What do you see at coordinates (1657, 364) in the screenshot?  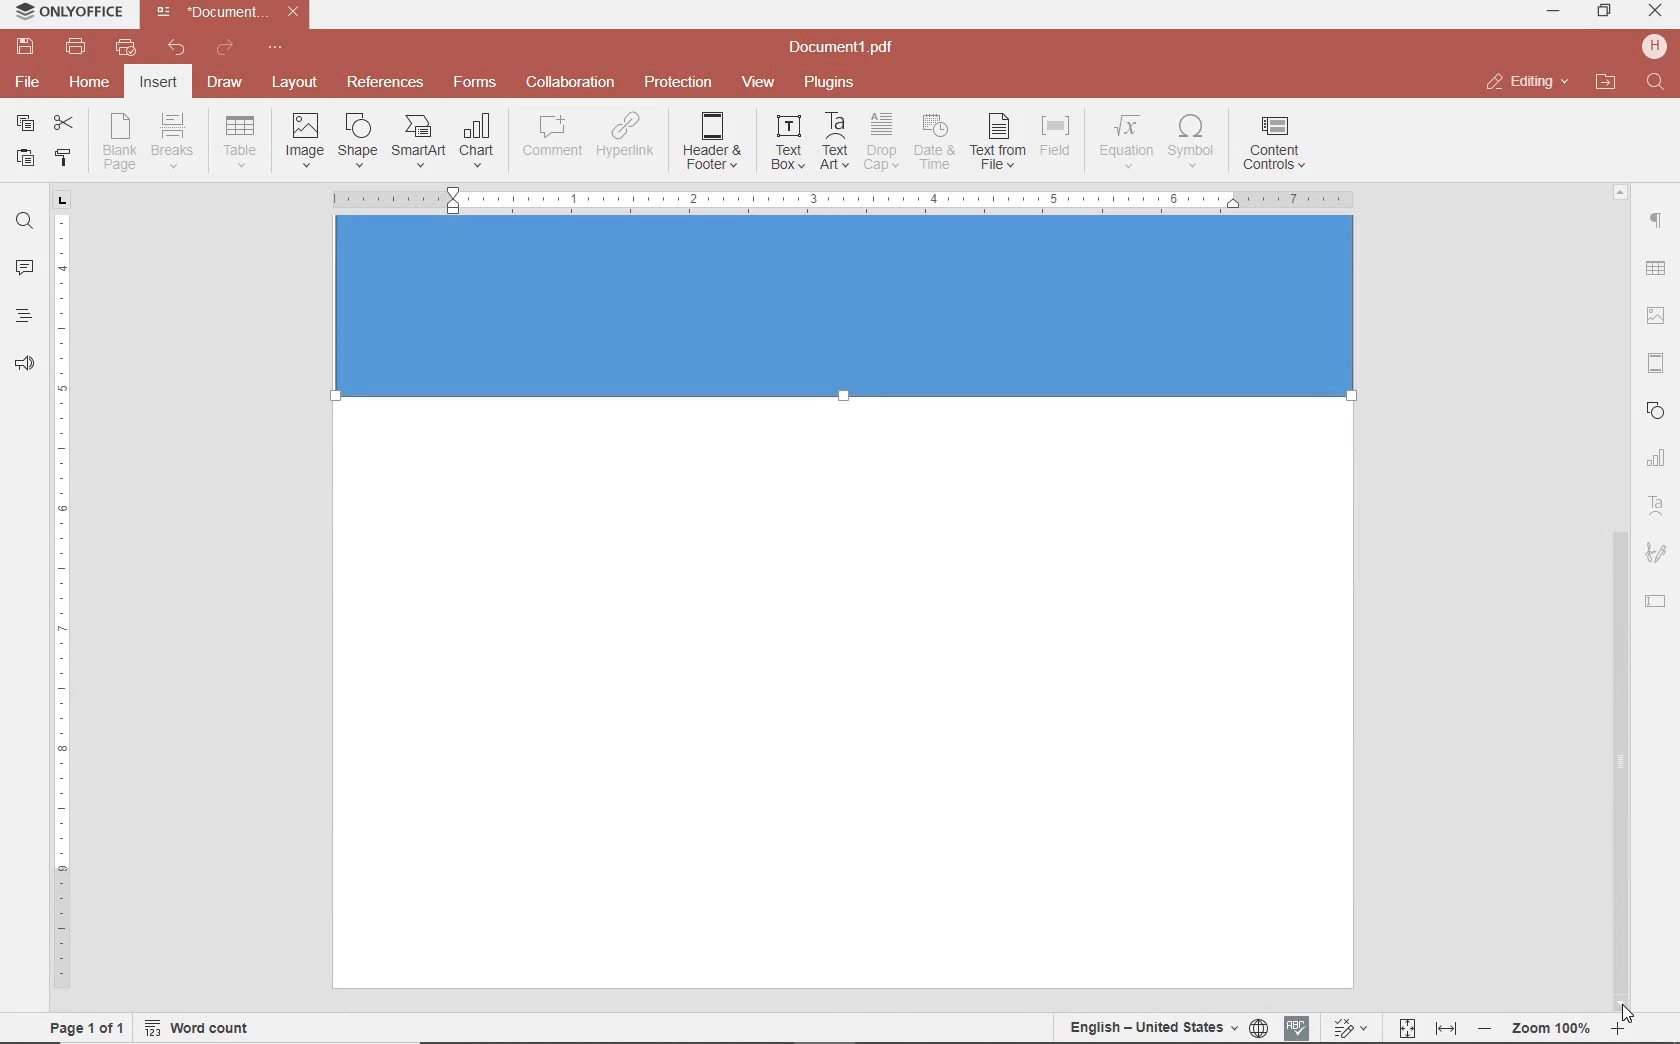 I see `HEADERS & FOOTERS` at bounding box center [1657, 364].